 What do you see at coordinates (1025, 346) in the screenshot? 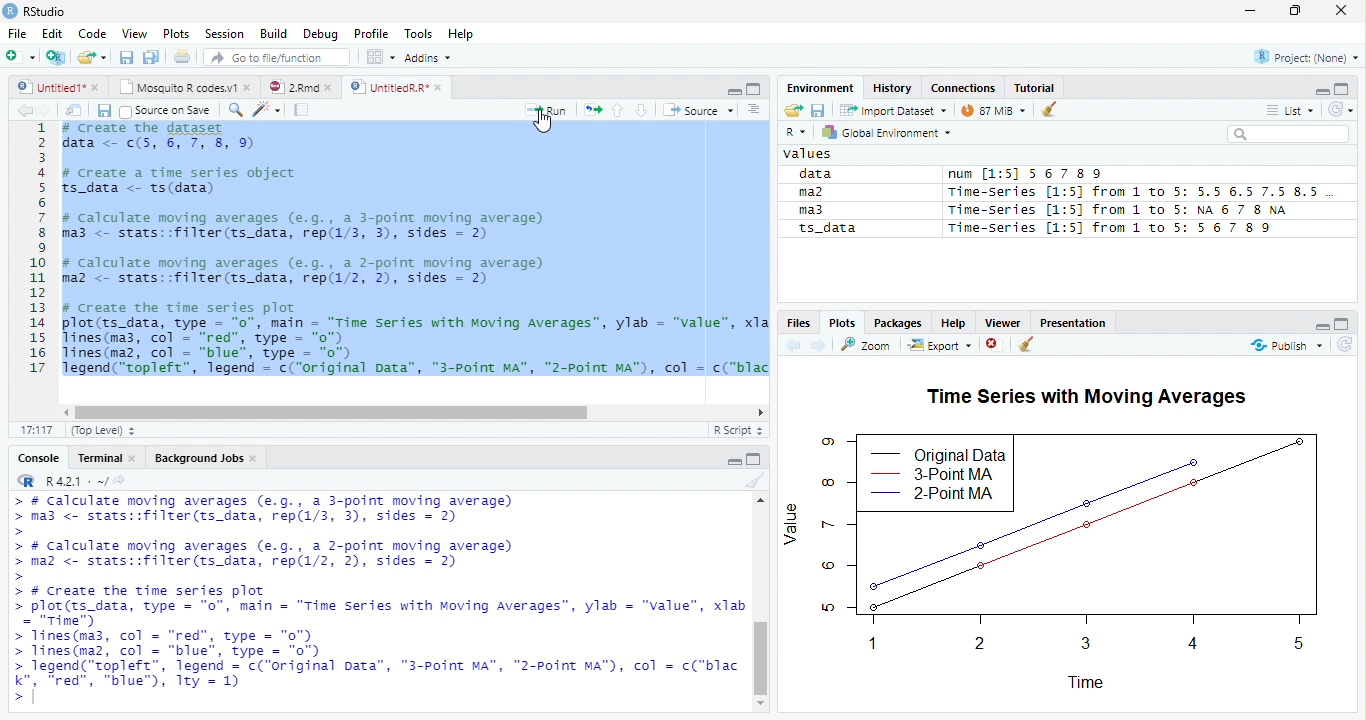
I see `clear` at bounding box center [1025, 346].